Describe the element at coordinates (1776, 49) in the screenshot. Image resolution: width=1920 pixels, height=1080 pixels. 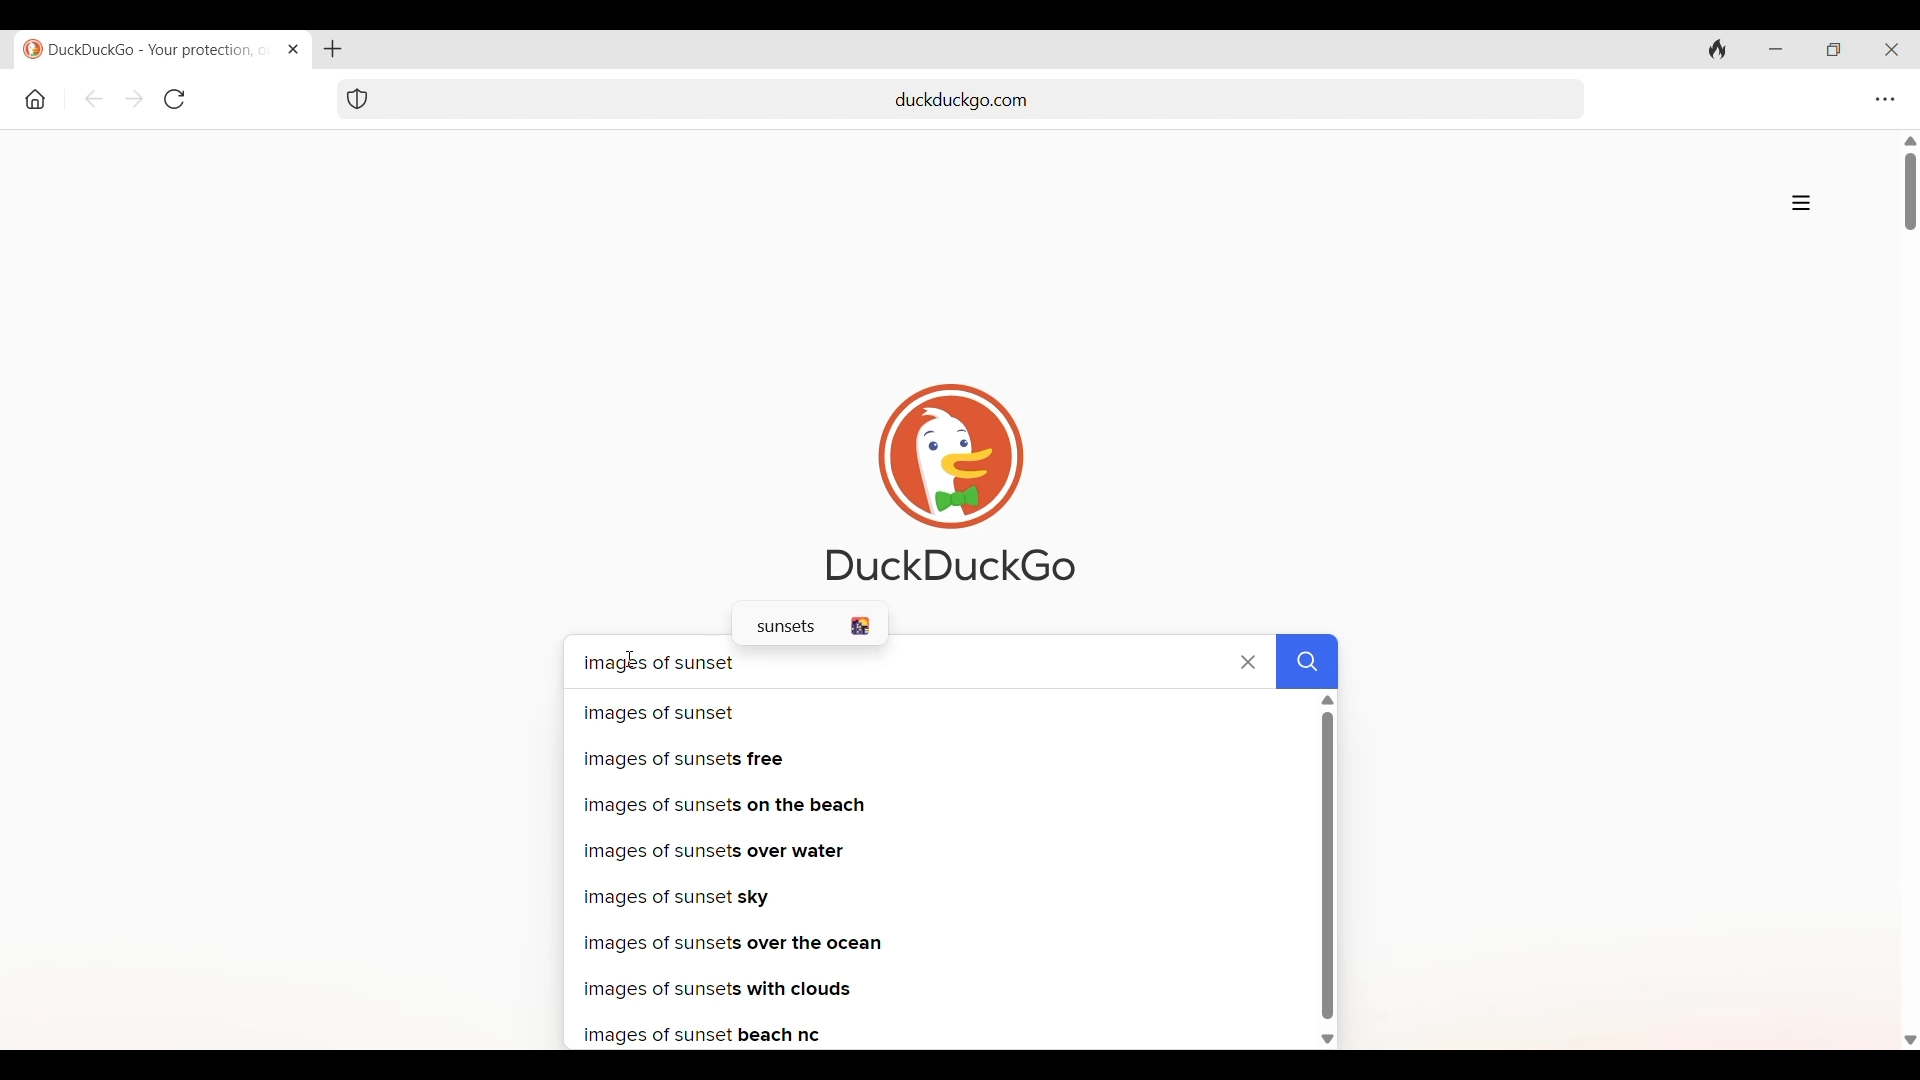
I see `Minimize` at that location.